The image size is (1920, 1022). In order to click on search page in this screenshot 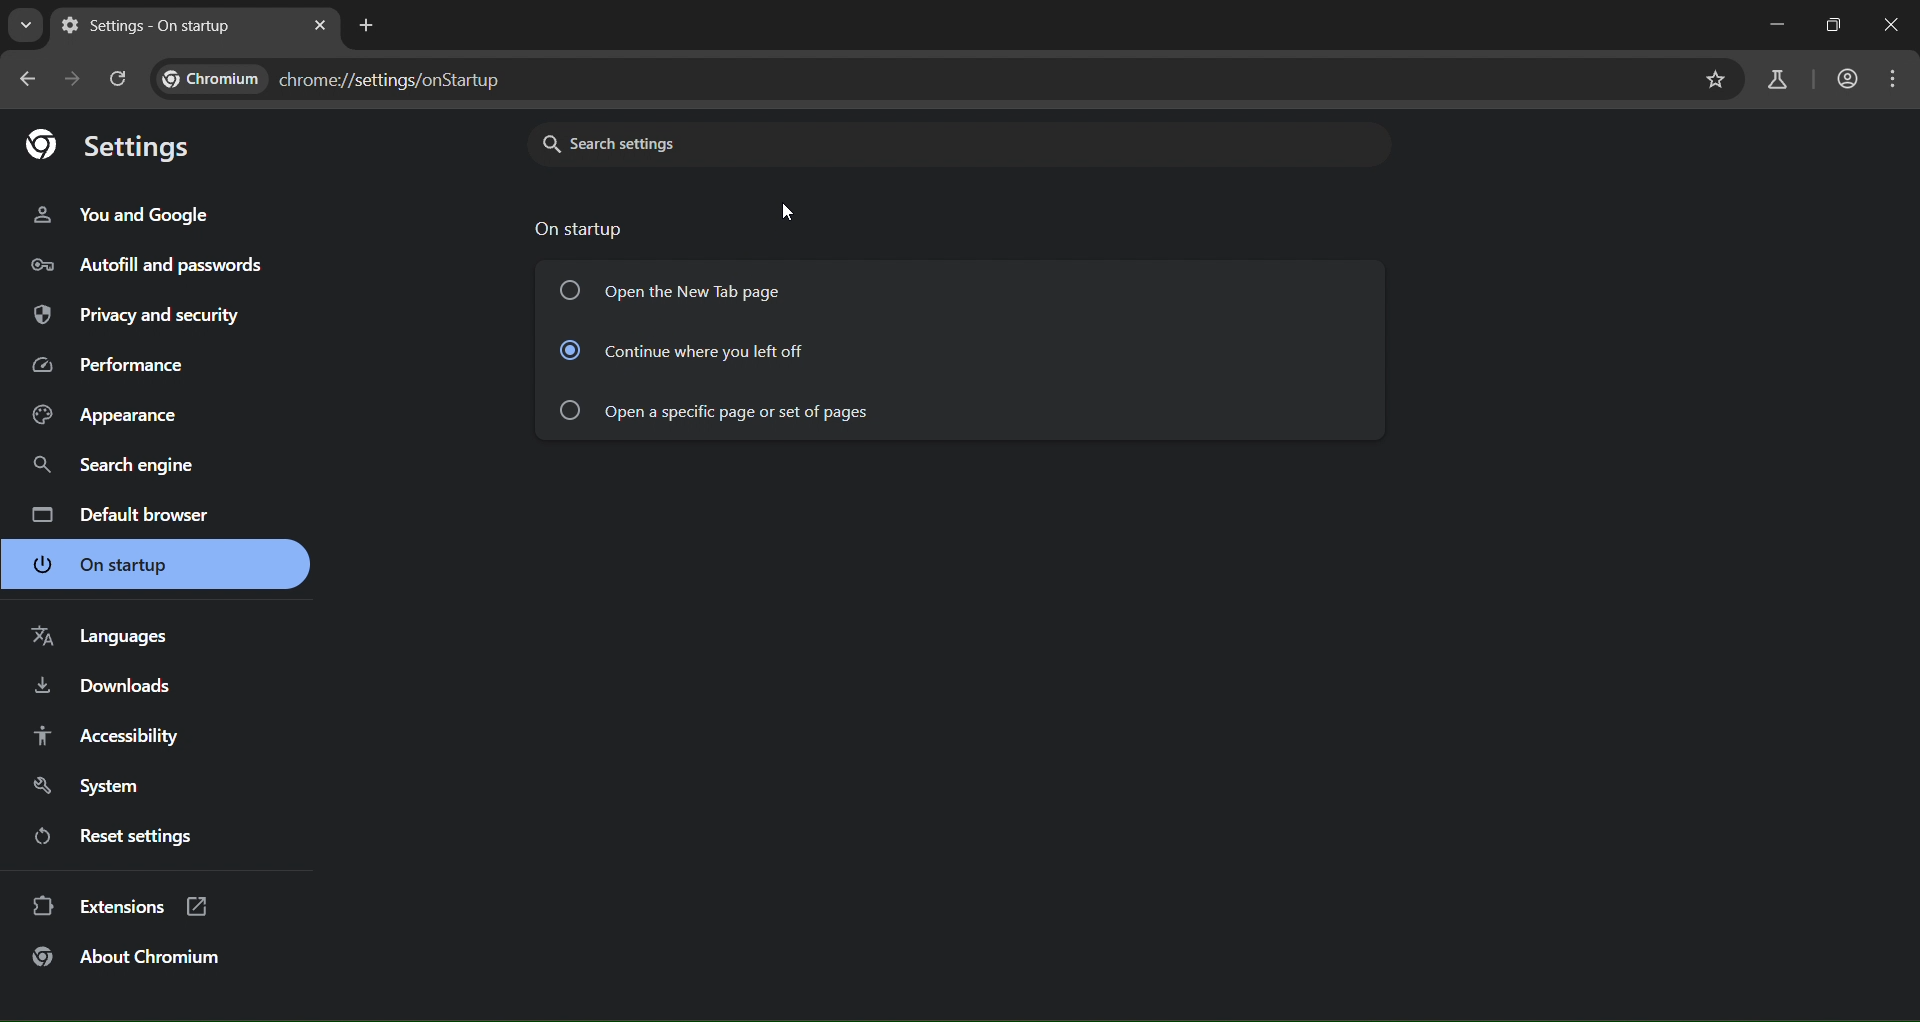, I will do `click(19, 27)`.